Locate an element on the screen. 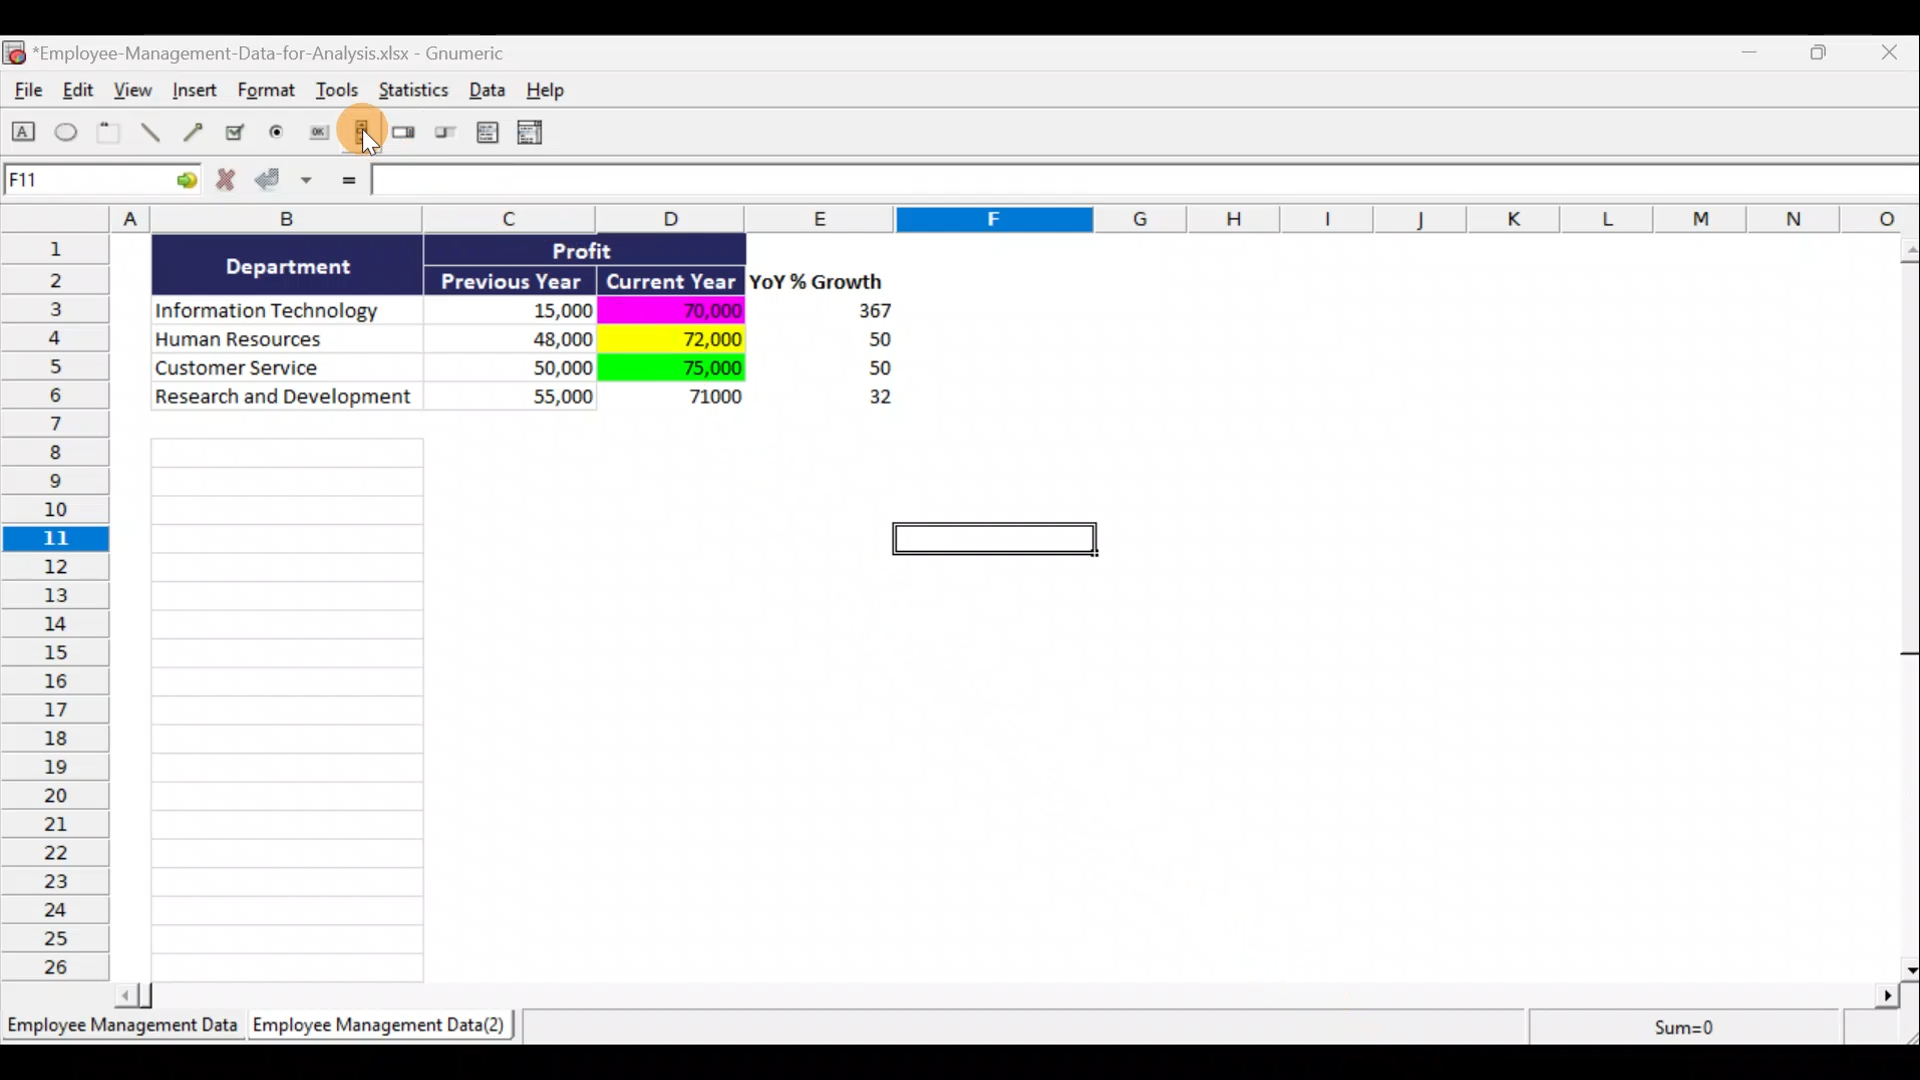  Enter formula is located at coordinates (346, 182).